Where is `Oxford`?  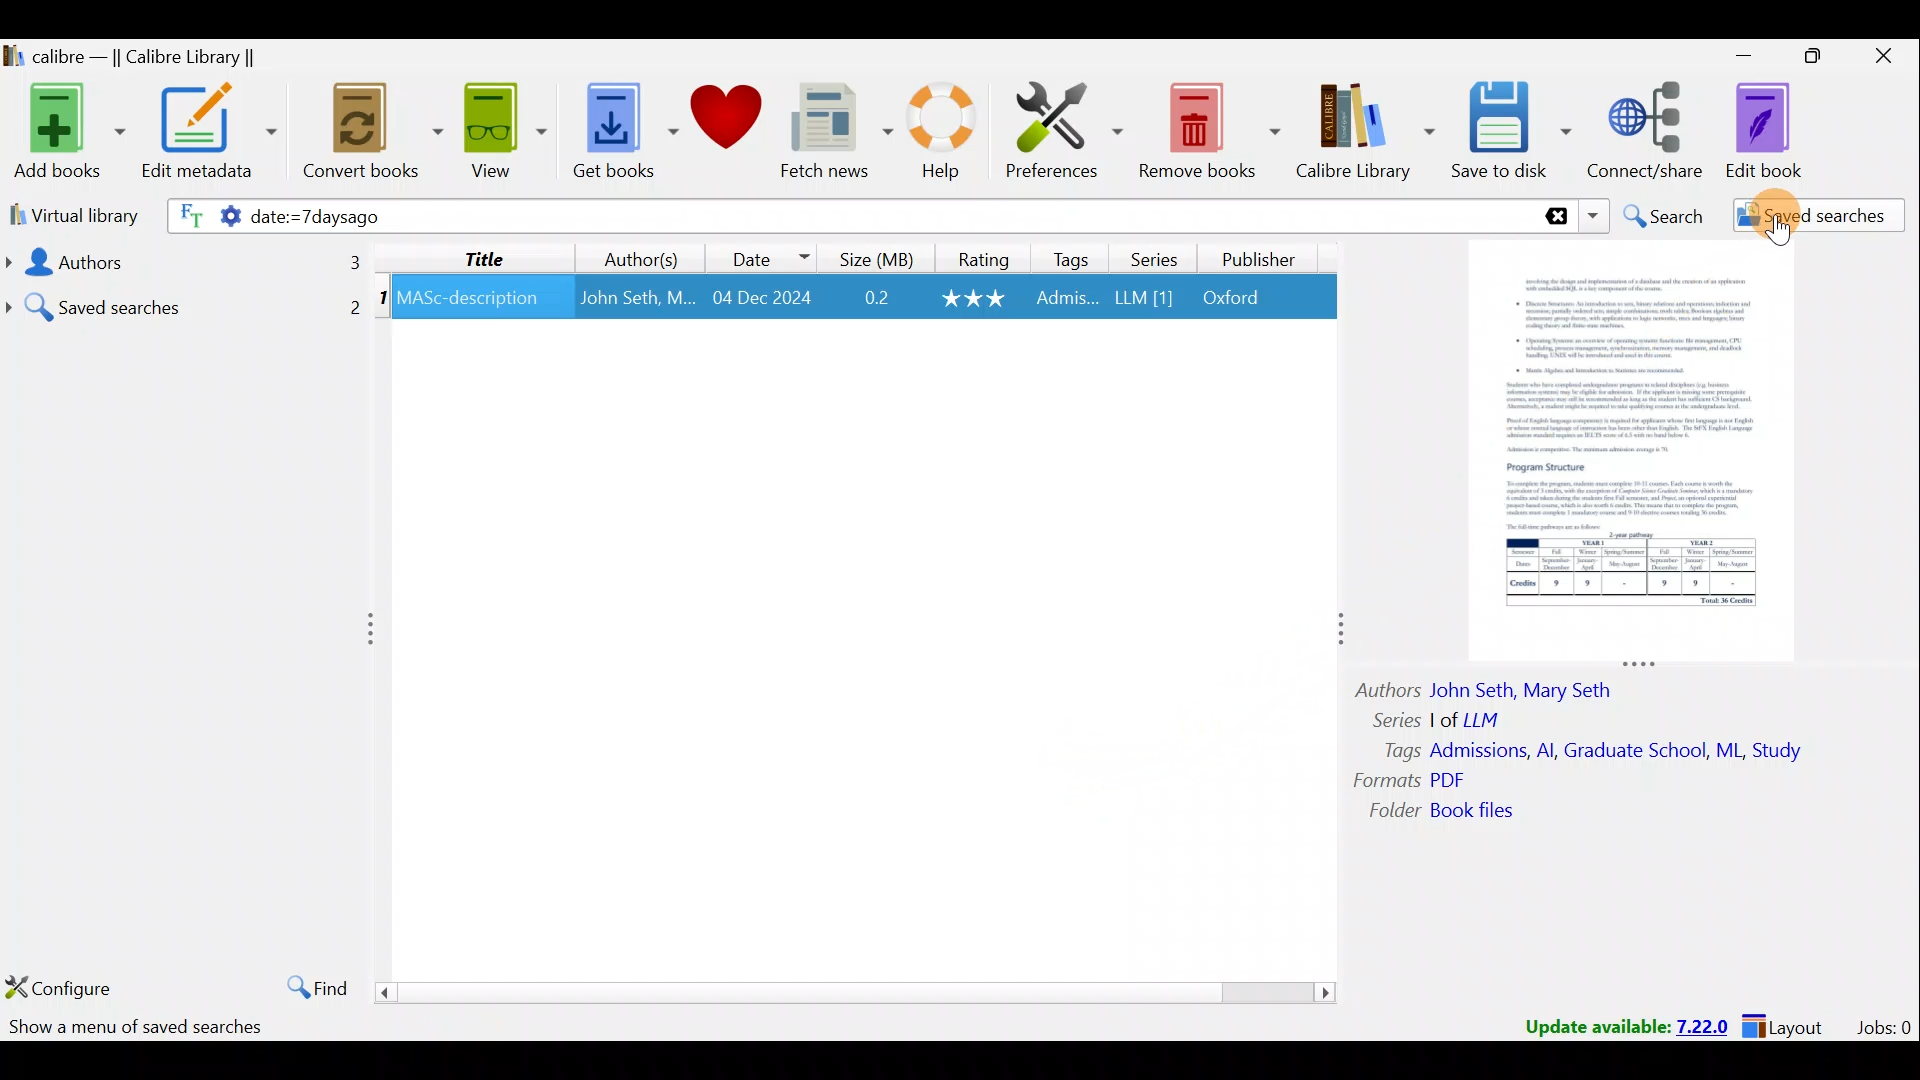
Oxford is located at coordinates (1241, 298).